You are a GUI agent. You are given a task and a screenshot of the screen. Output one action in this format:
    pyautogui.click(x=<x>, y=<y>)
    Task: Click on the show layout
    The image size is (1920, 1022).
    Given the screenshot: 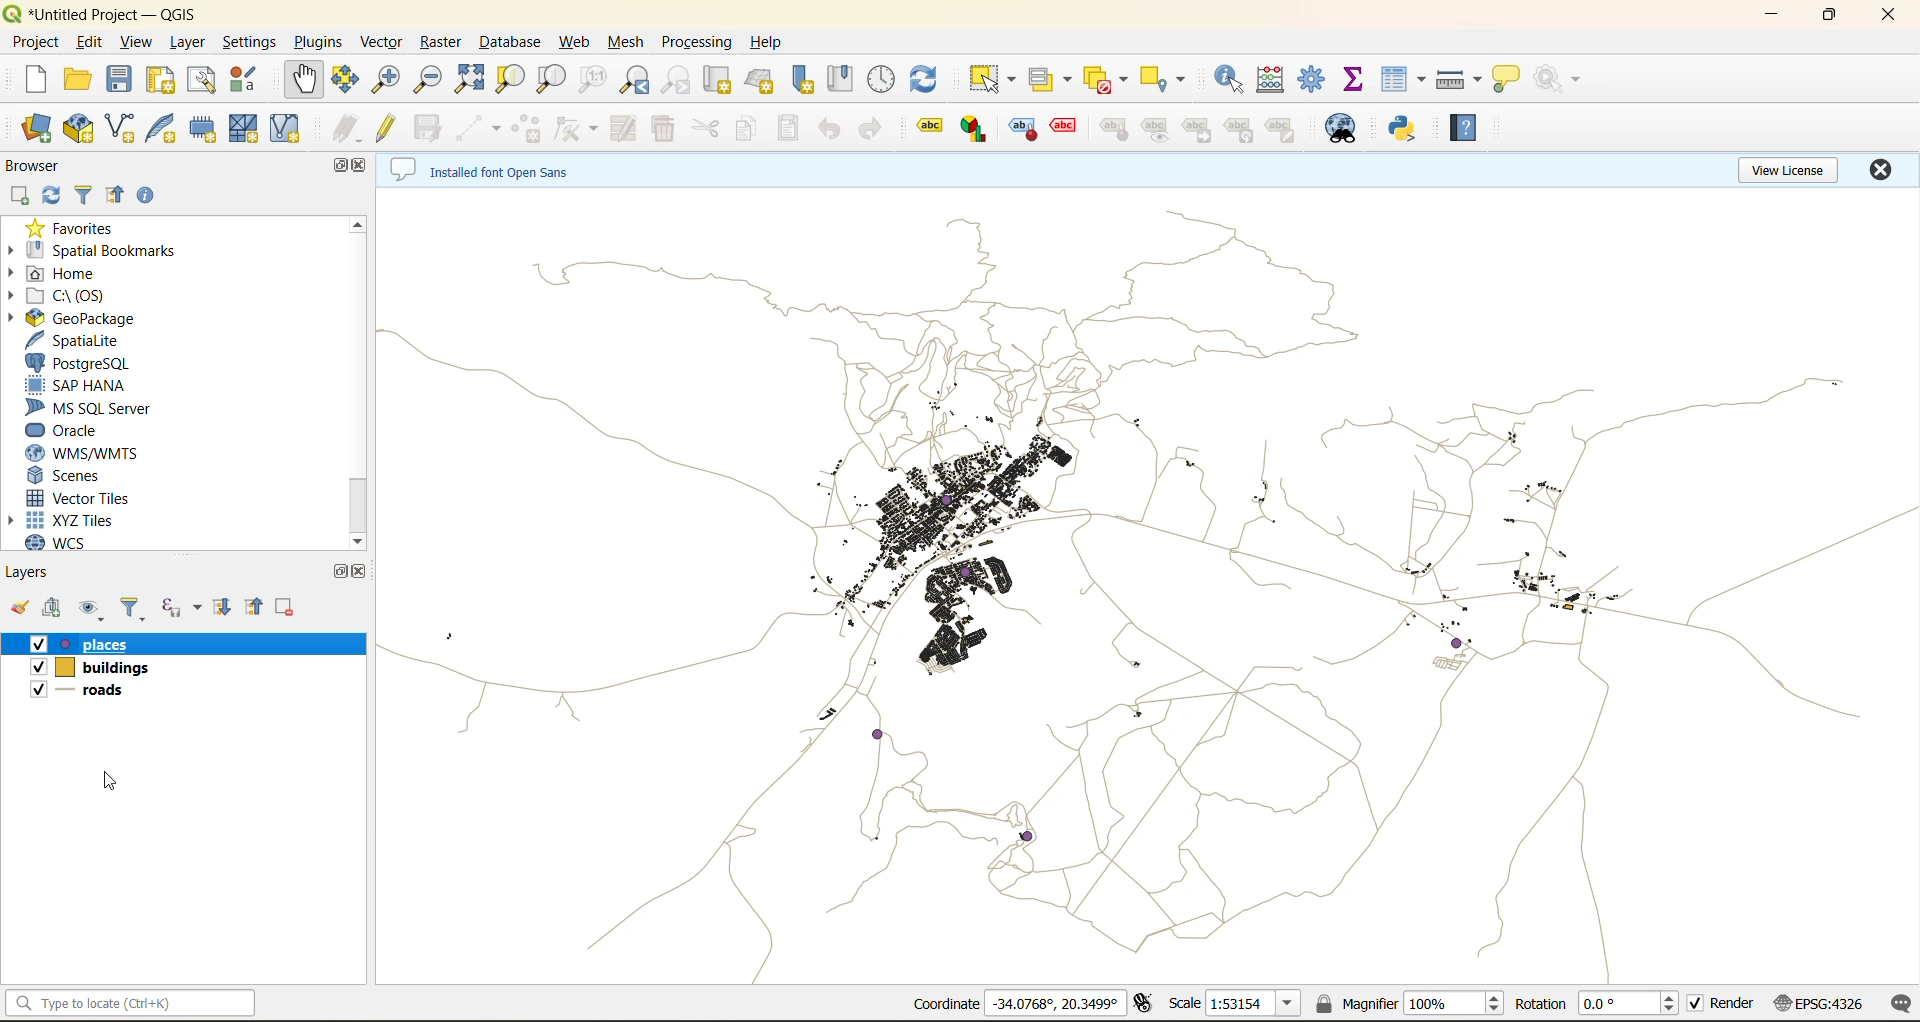 What is the action you would take?
    pyautogui.click(x=202, y=80)
    